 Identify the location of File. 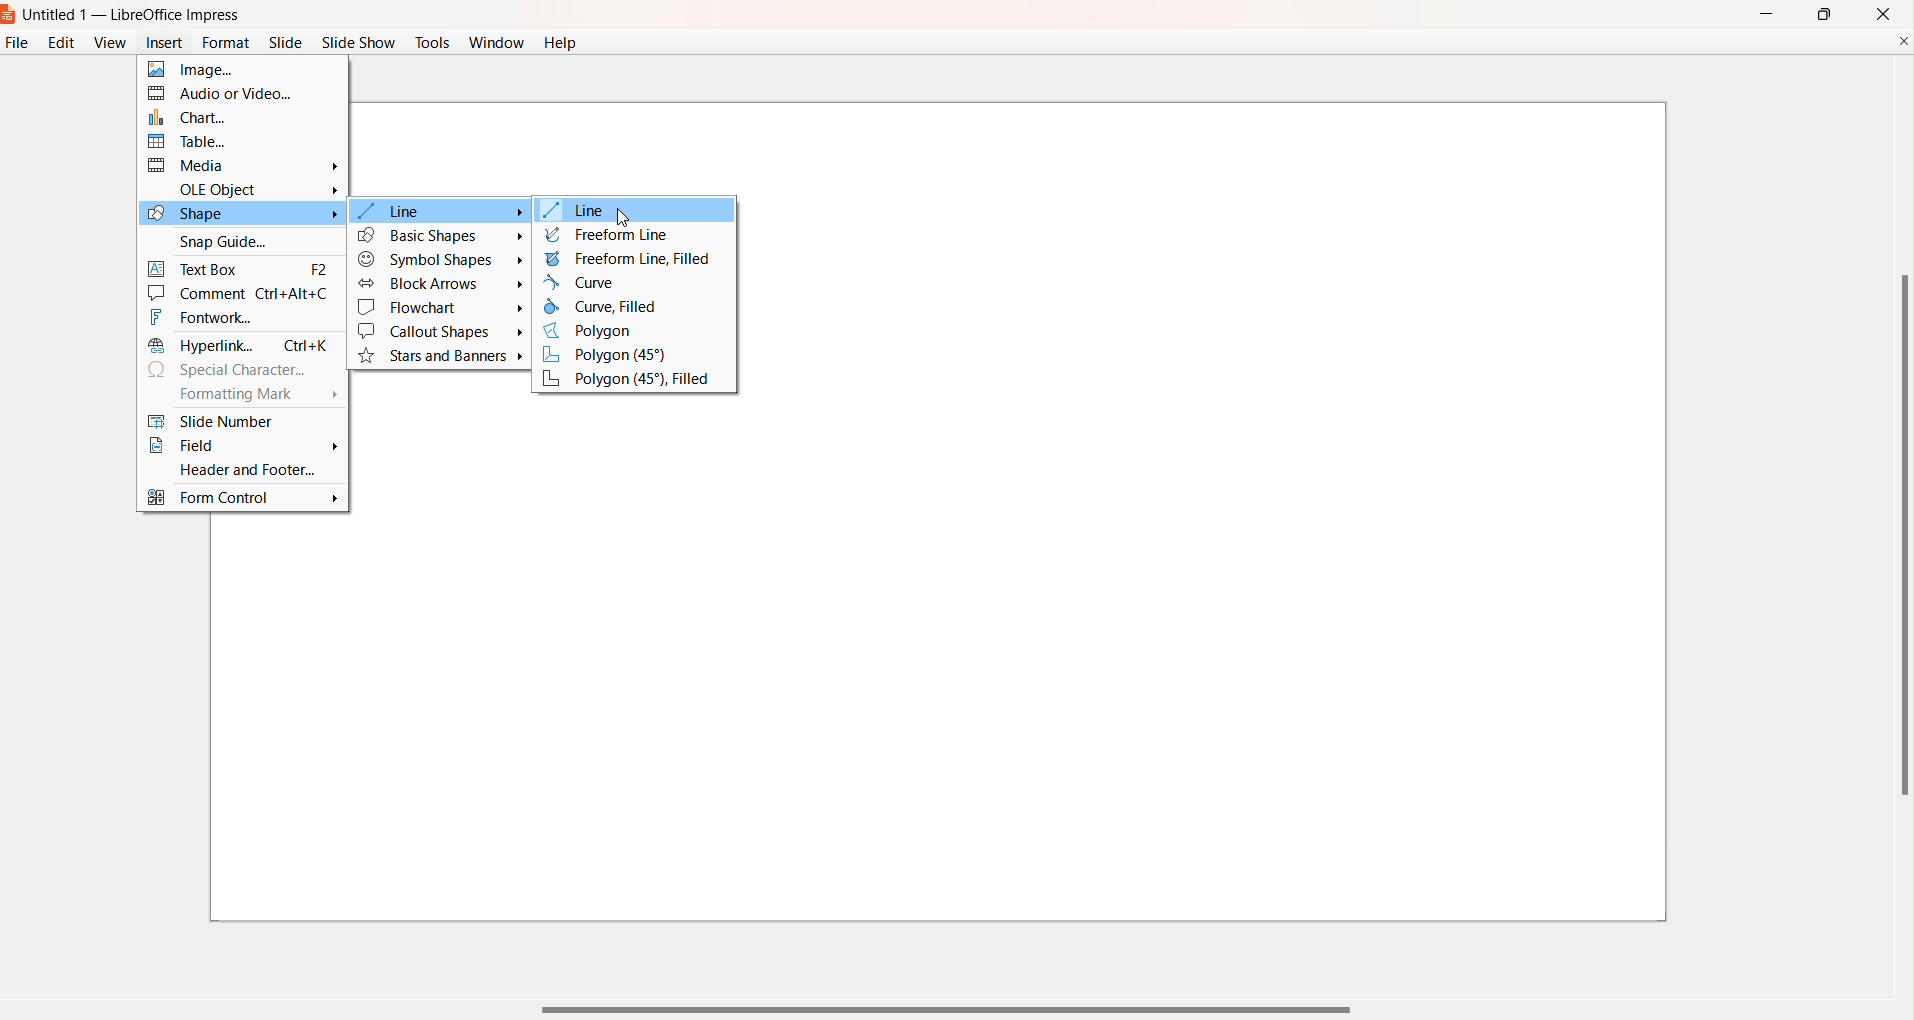
(15, 47).